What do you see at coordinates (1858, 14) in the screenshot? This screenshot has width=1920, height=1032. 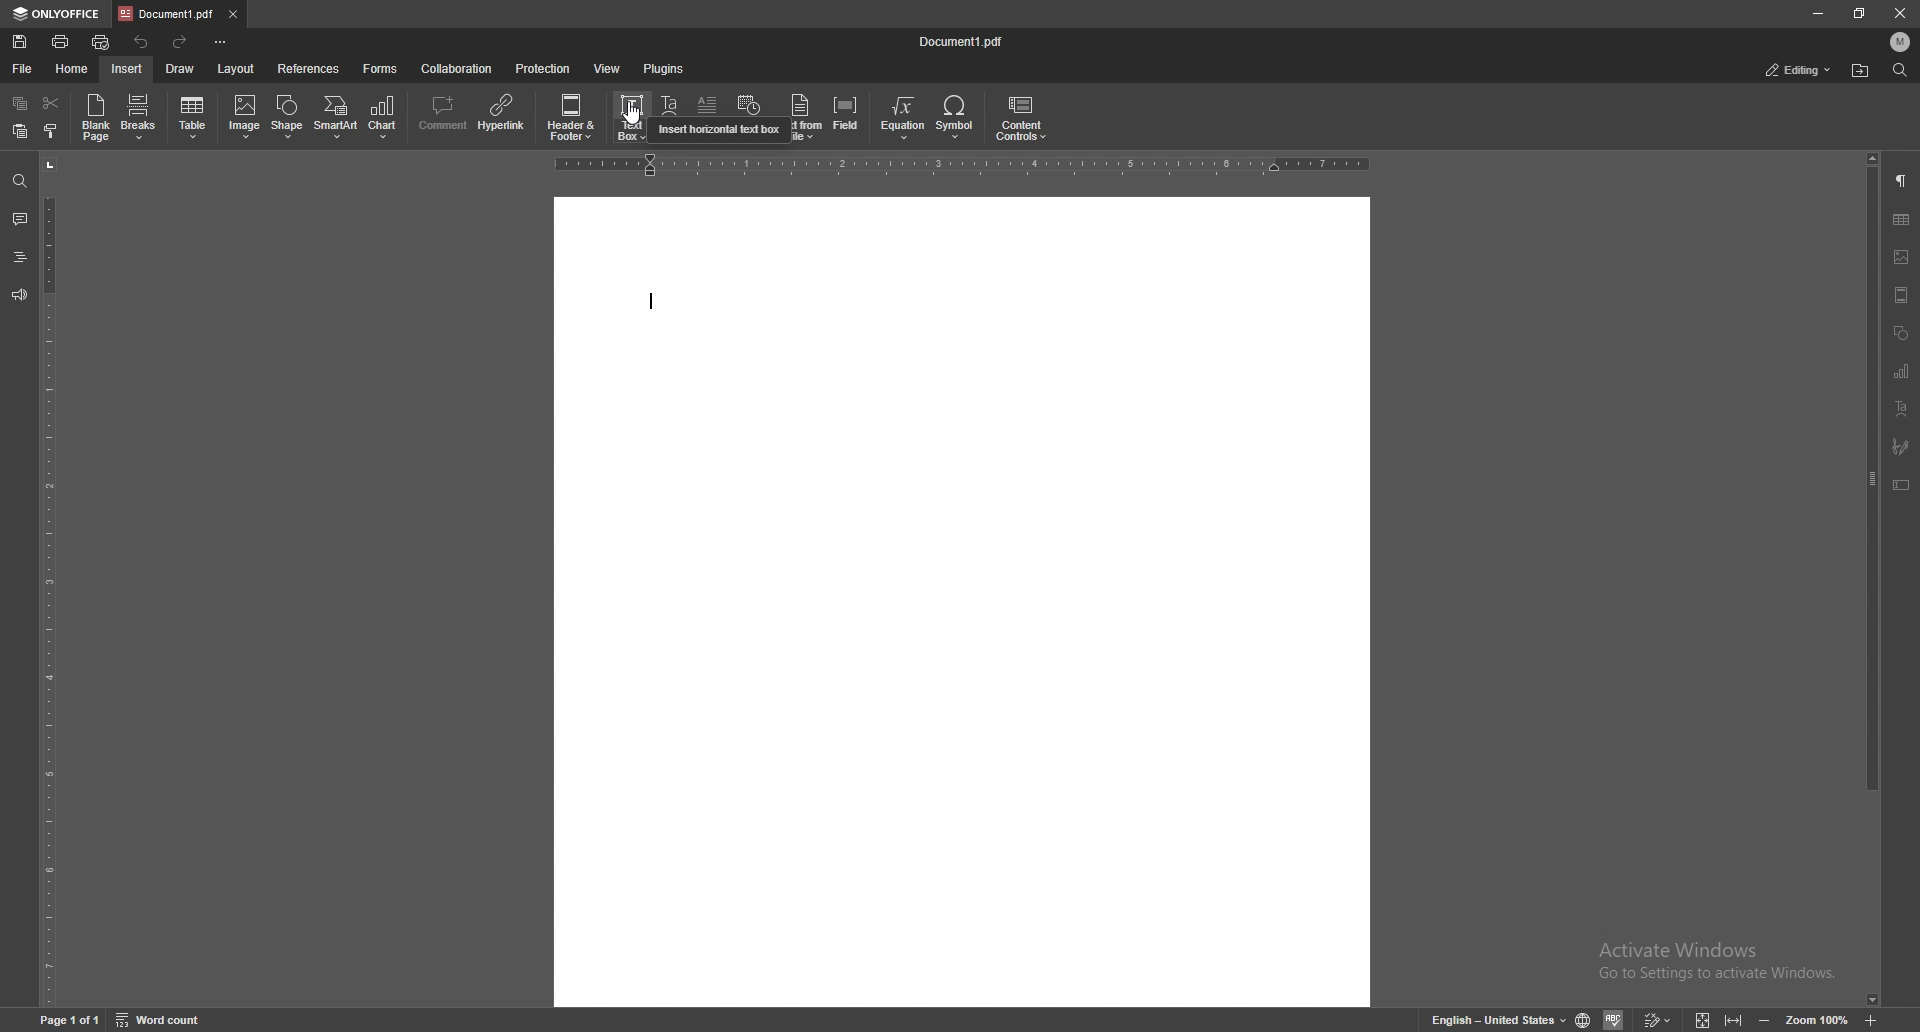 I see `resize` at bounding box center [1858, 14].